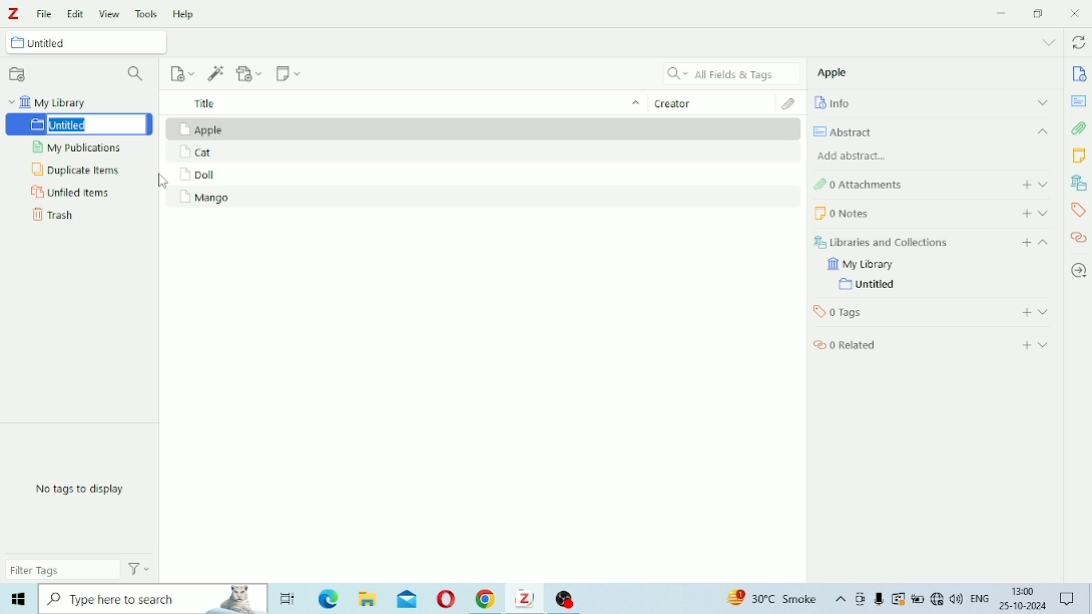  What do you see at coordinates (78, 146) in the screenshot?
I see `My Publications` at bounding box center [78, 146].